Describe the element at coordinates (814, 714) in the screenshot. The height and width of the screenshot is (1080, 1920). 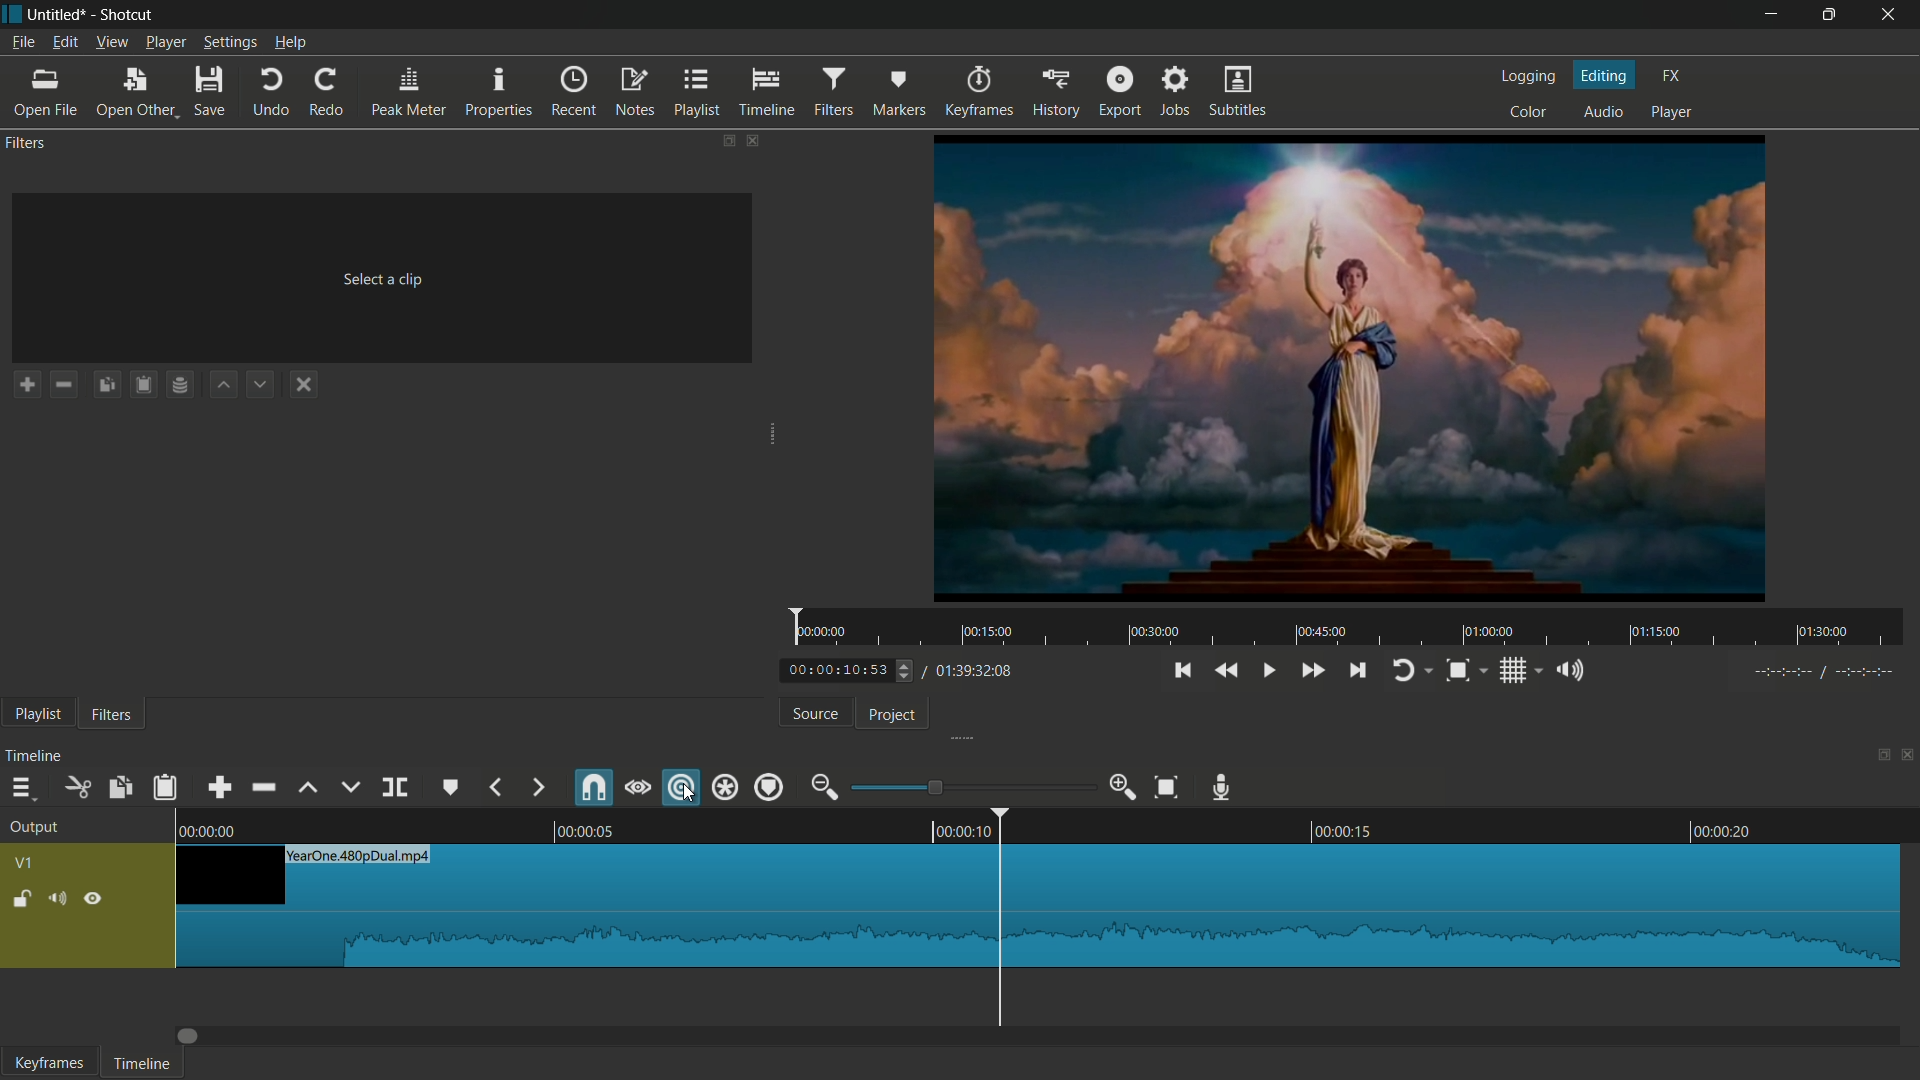
I see `source` at that location.